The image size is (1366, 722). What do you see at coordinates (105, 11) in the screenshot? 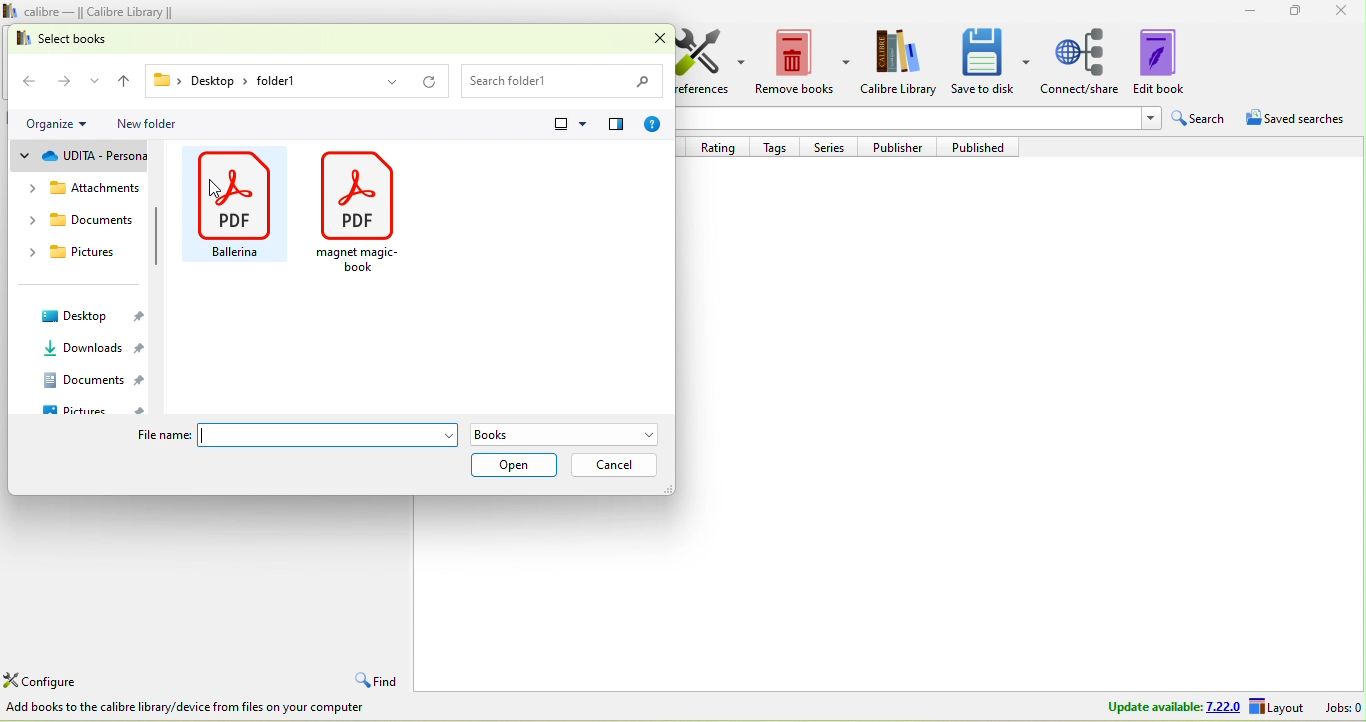
I see `calibre- calibre library` at bounding box center [105, 11].